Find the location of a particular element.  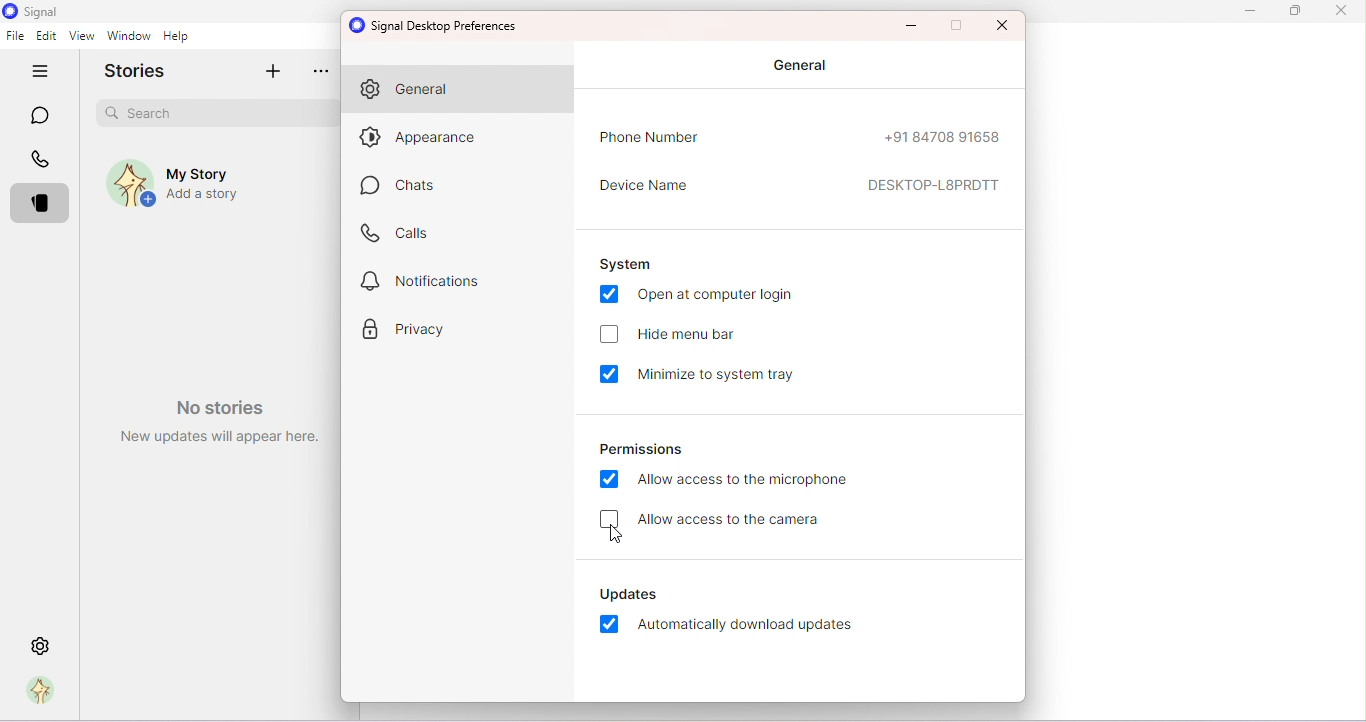

My story is located at coordinates (182, 186).